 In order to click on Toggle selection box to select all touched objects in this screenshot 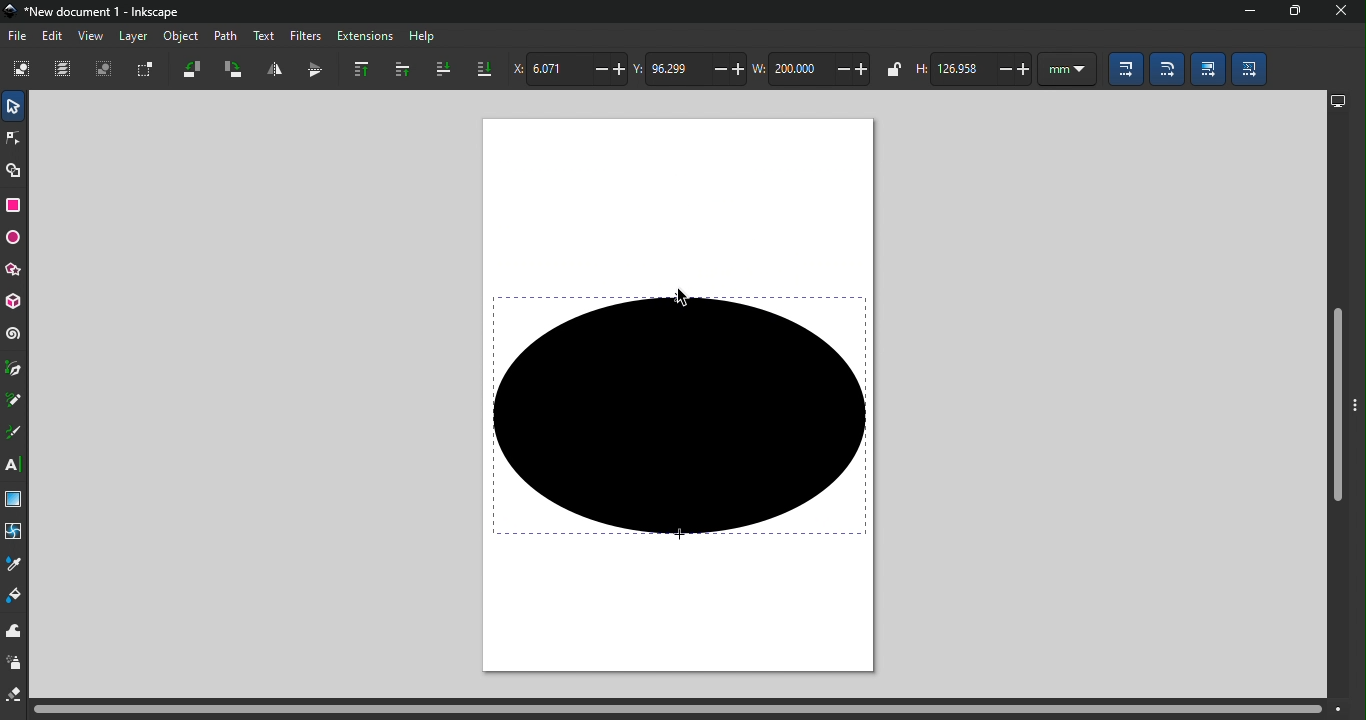, I will do `click(143, 70)`.